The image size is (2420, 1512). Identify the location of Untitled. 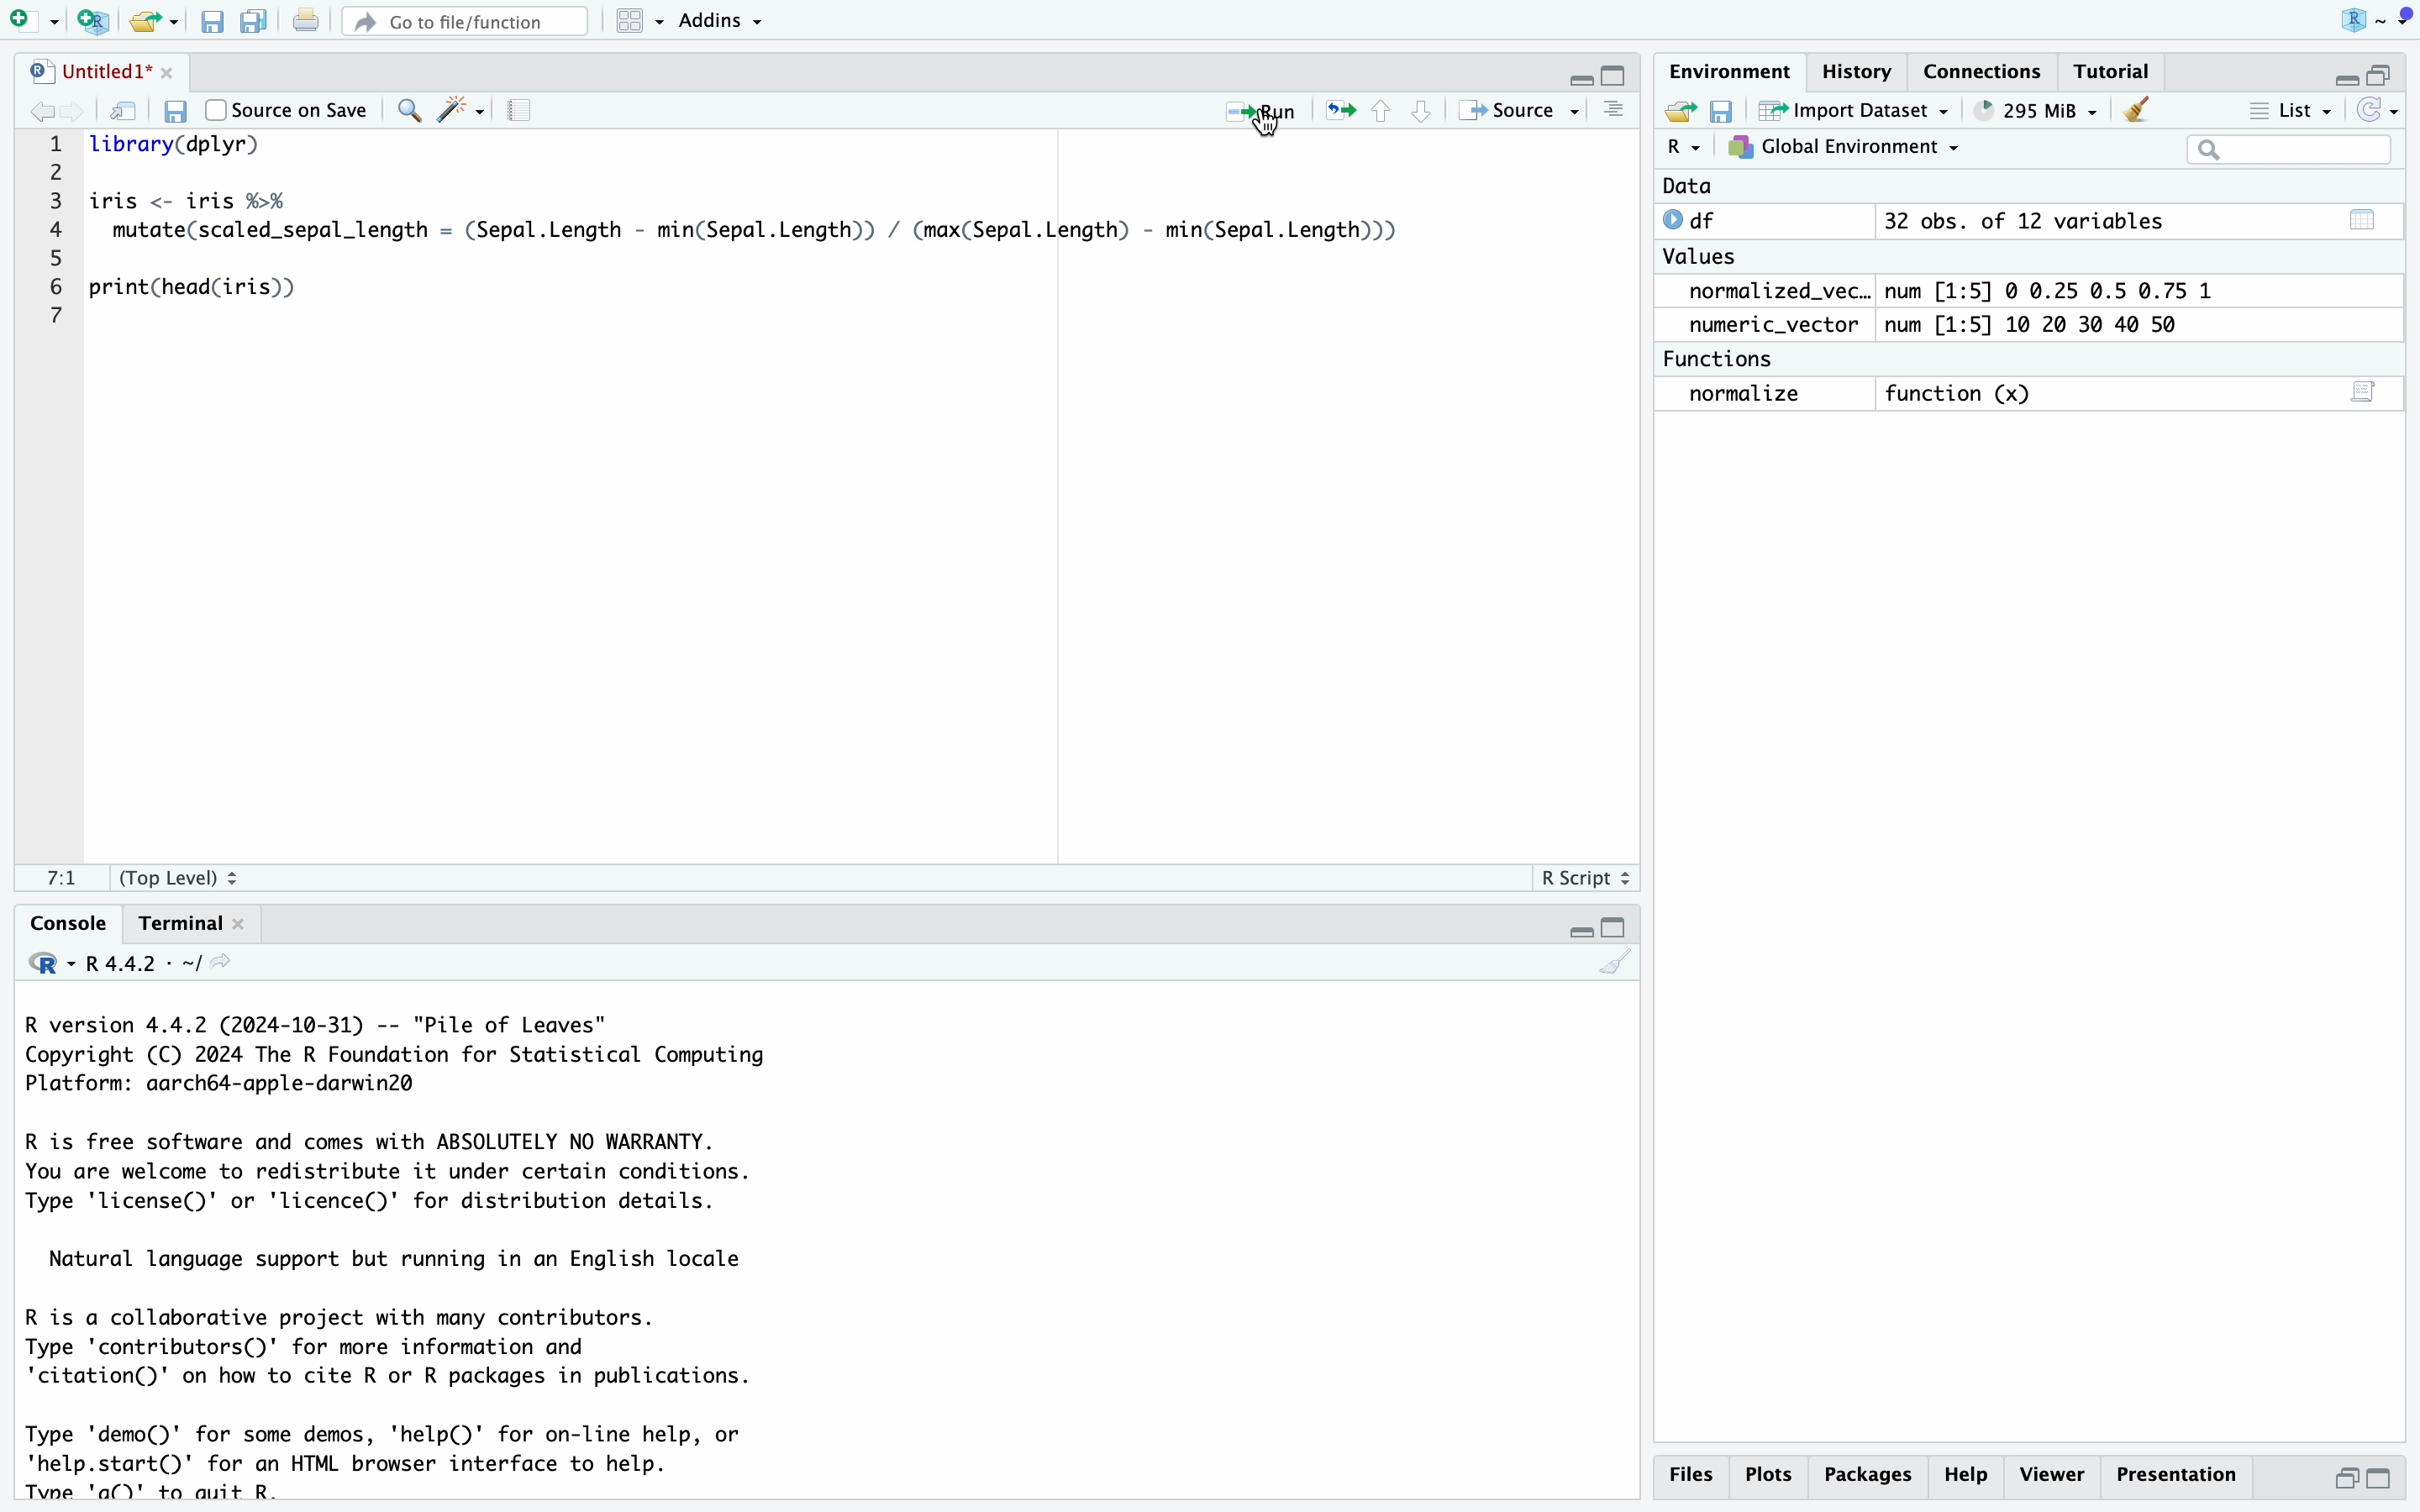
(95, 72).